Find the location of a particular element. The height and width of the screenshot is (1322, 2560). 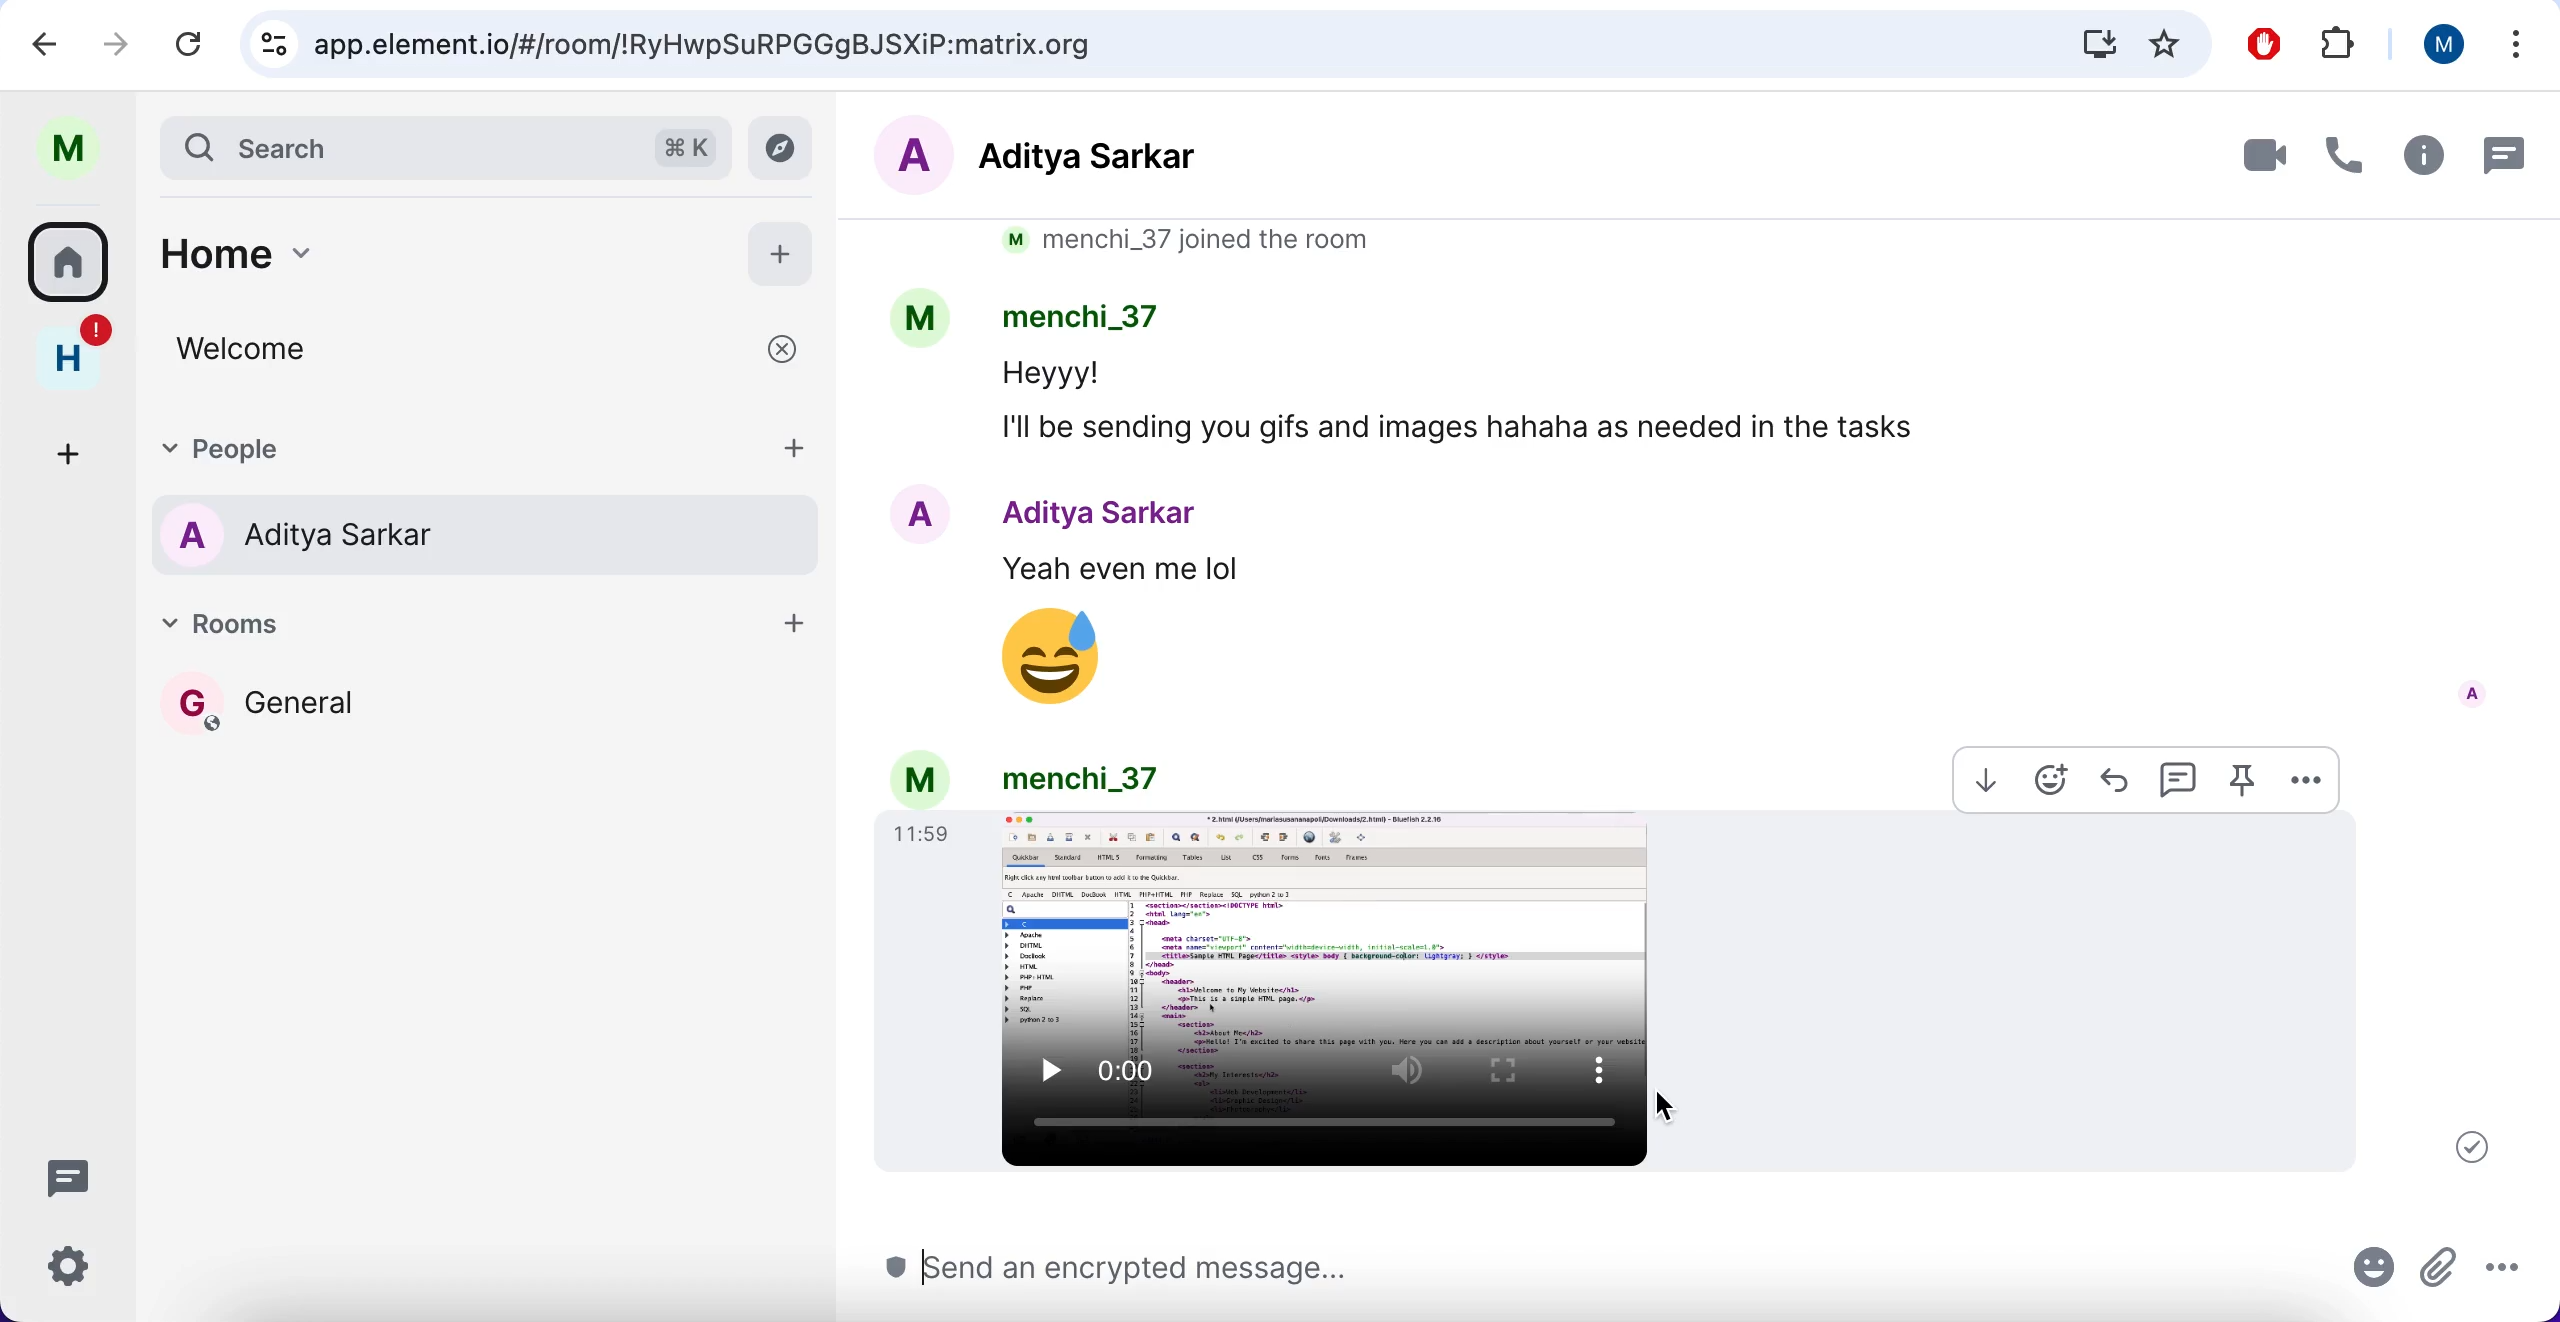

undo is located at coordinates (54, 44).